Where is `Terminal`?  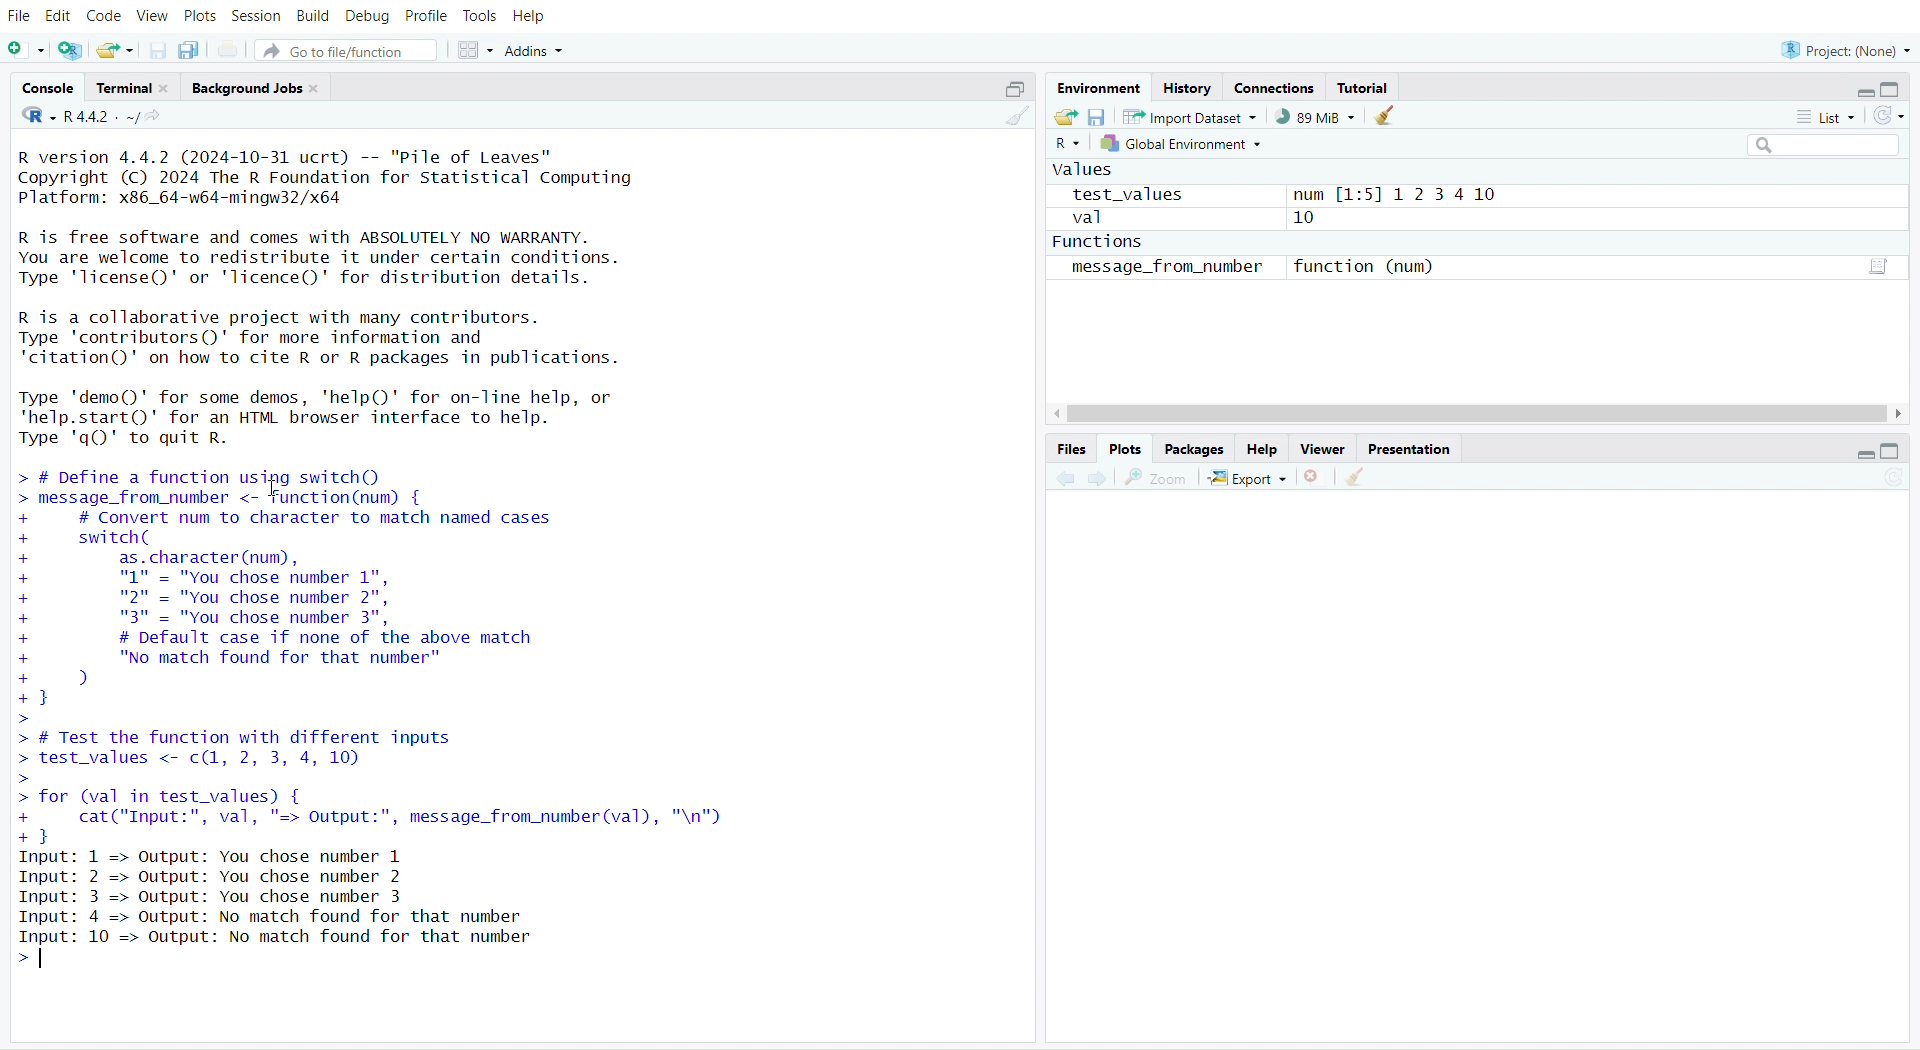 Terminal is located at coordinates (129, 86).